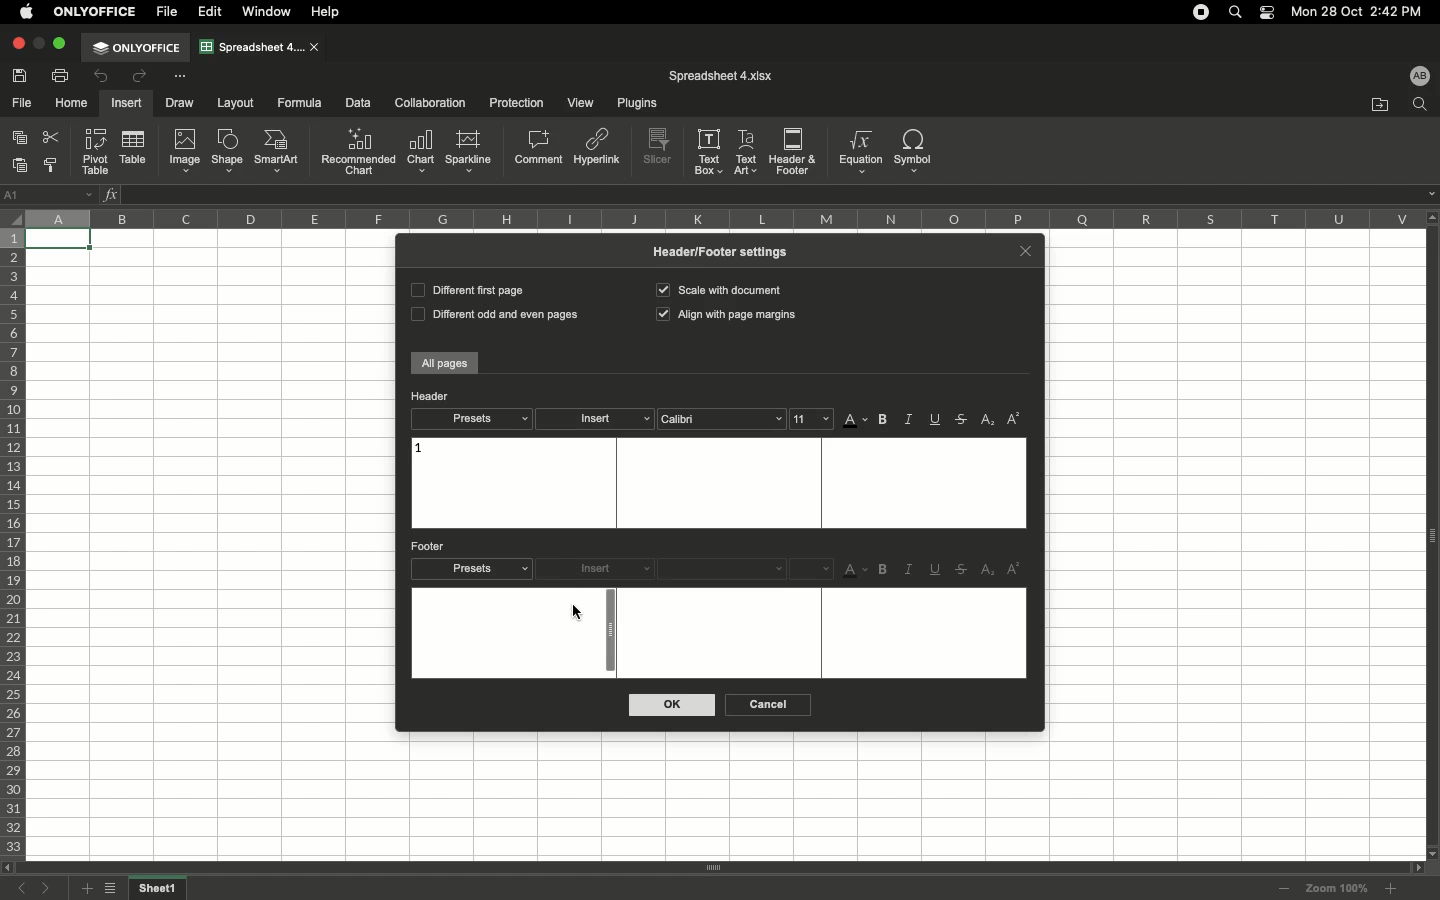  I want to click on Open file location, so click(1380, 105).